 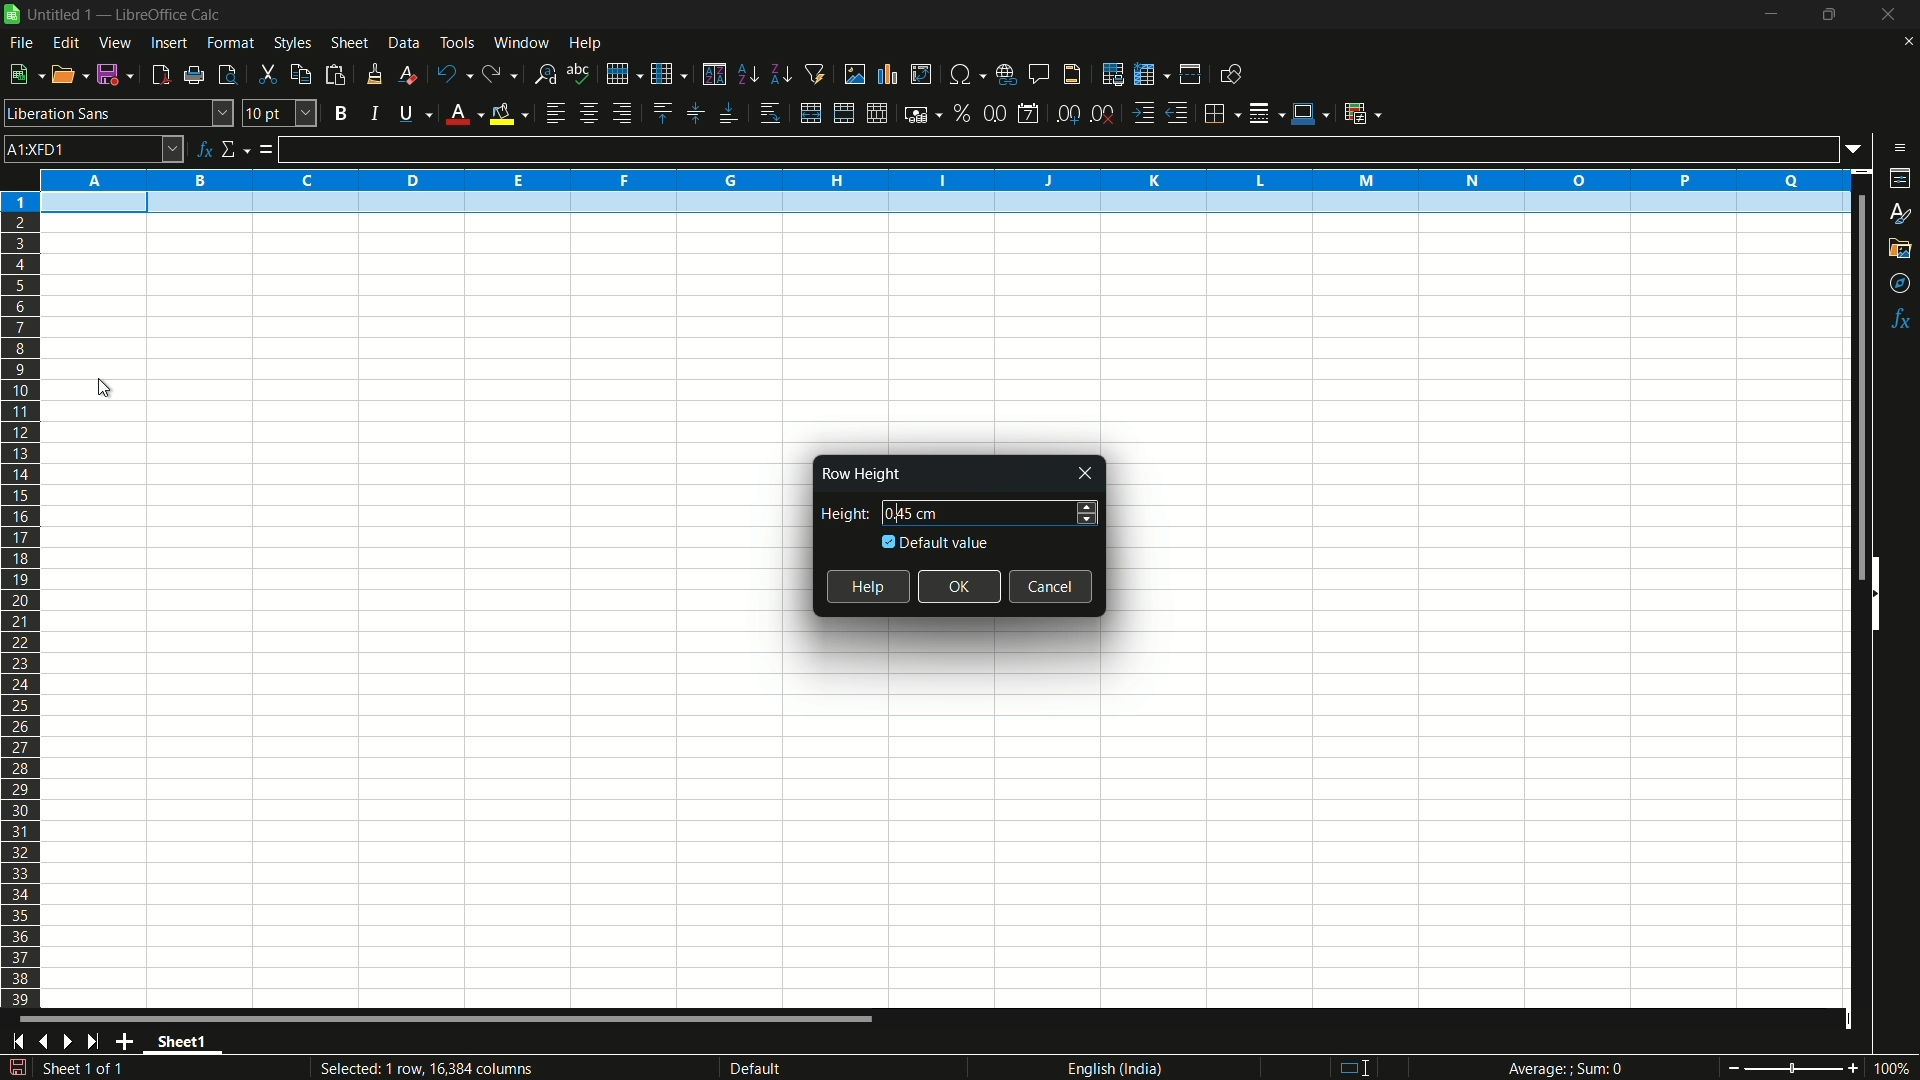 I want to click on save, so click(x=17, y=1068).